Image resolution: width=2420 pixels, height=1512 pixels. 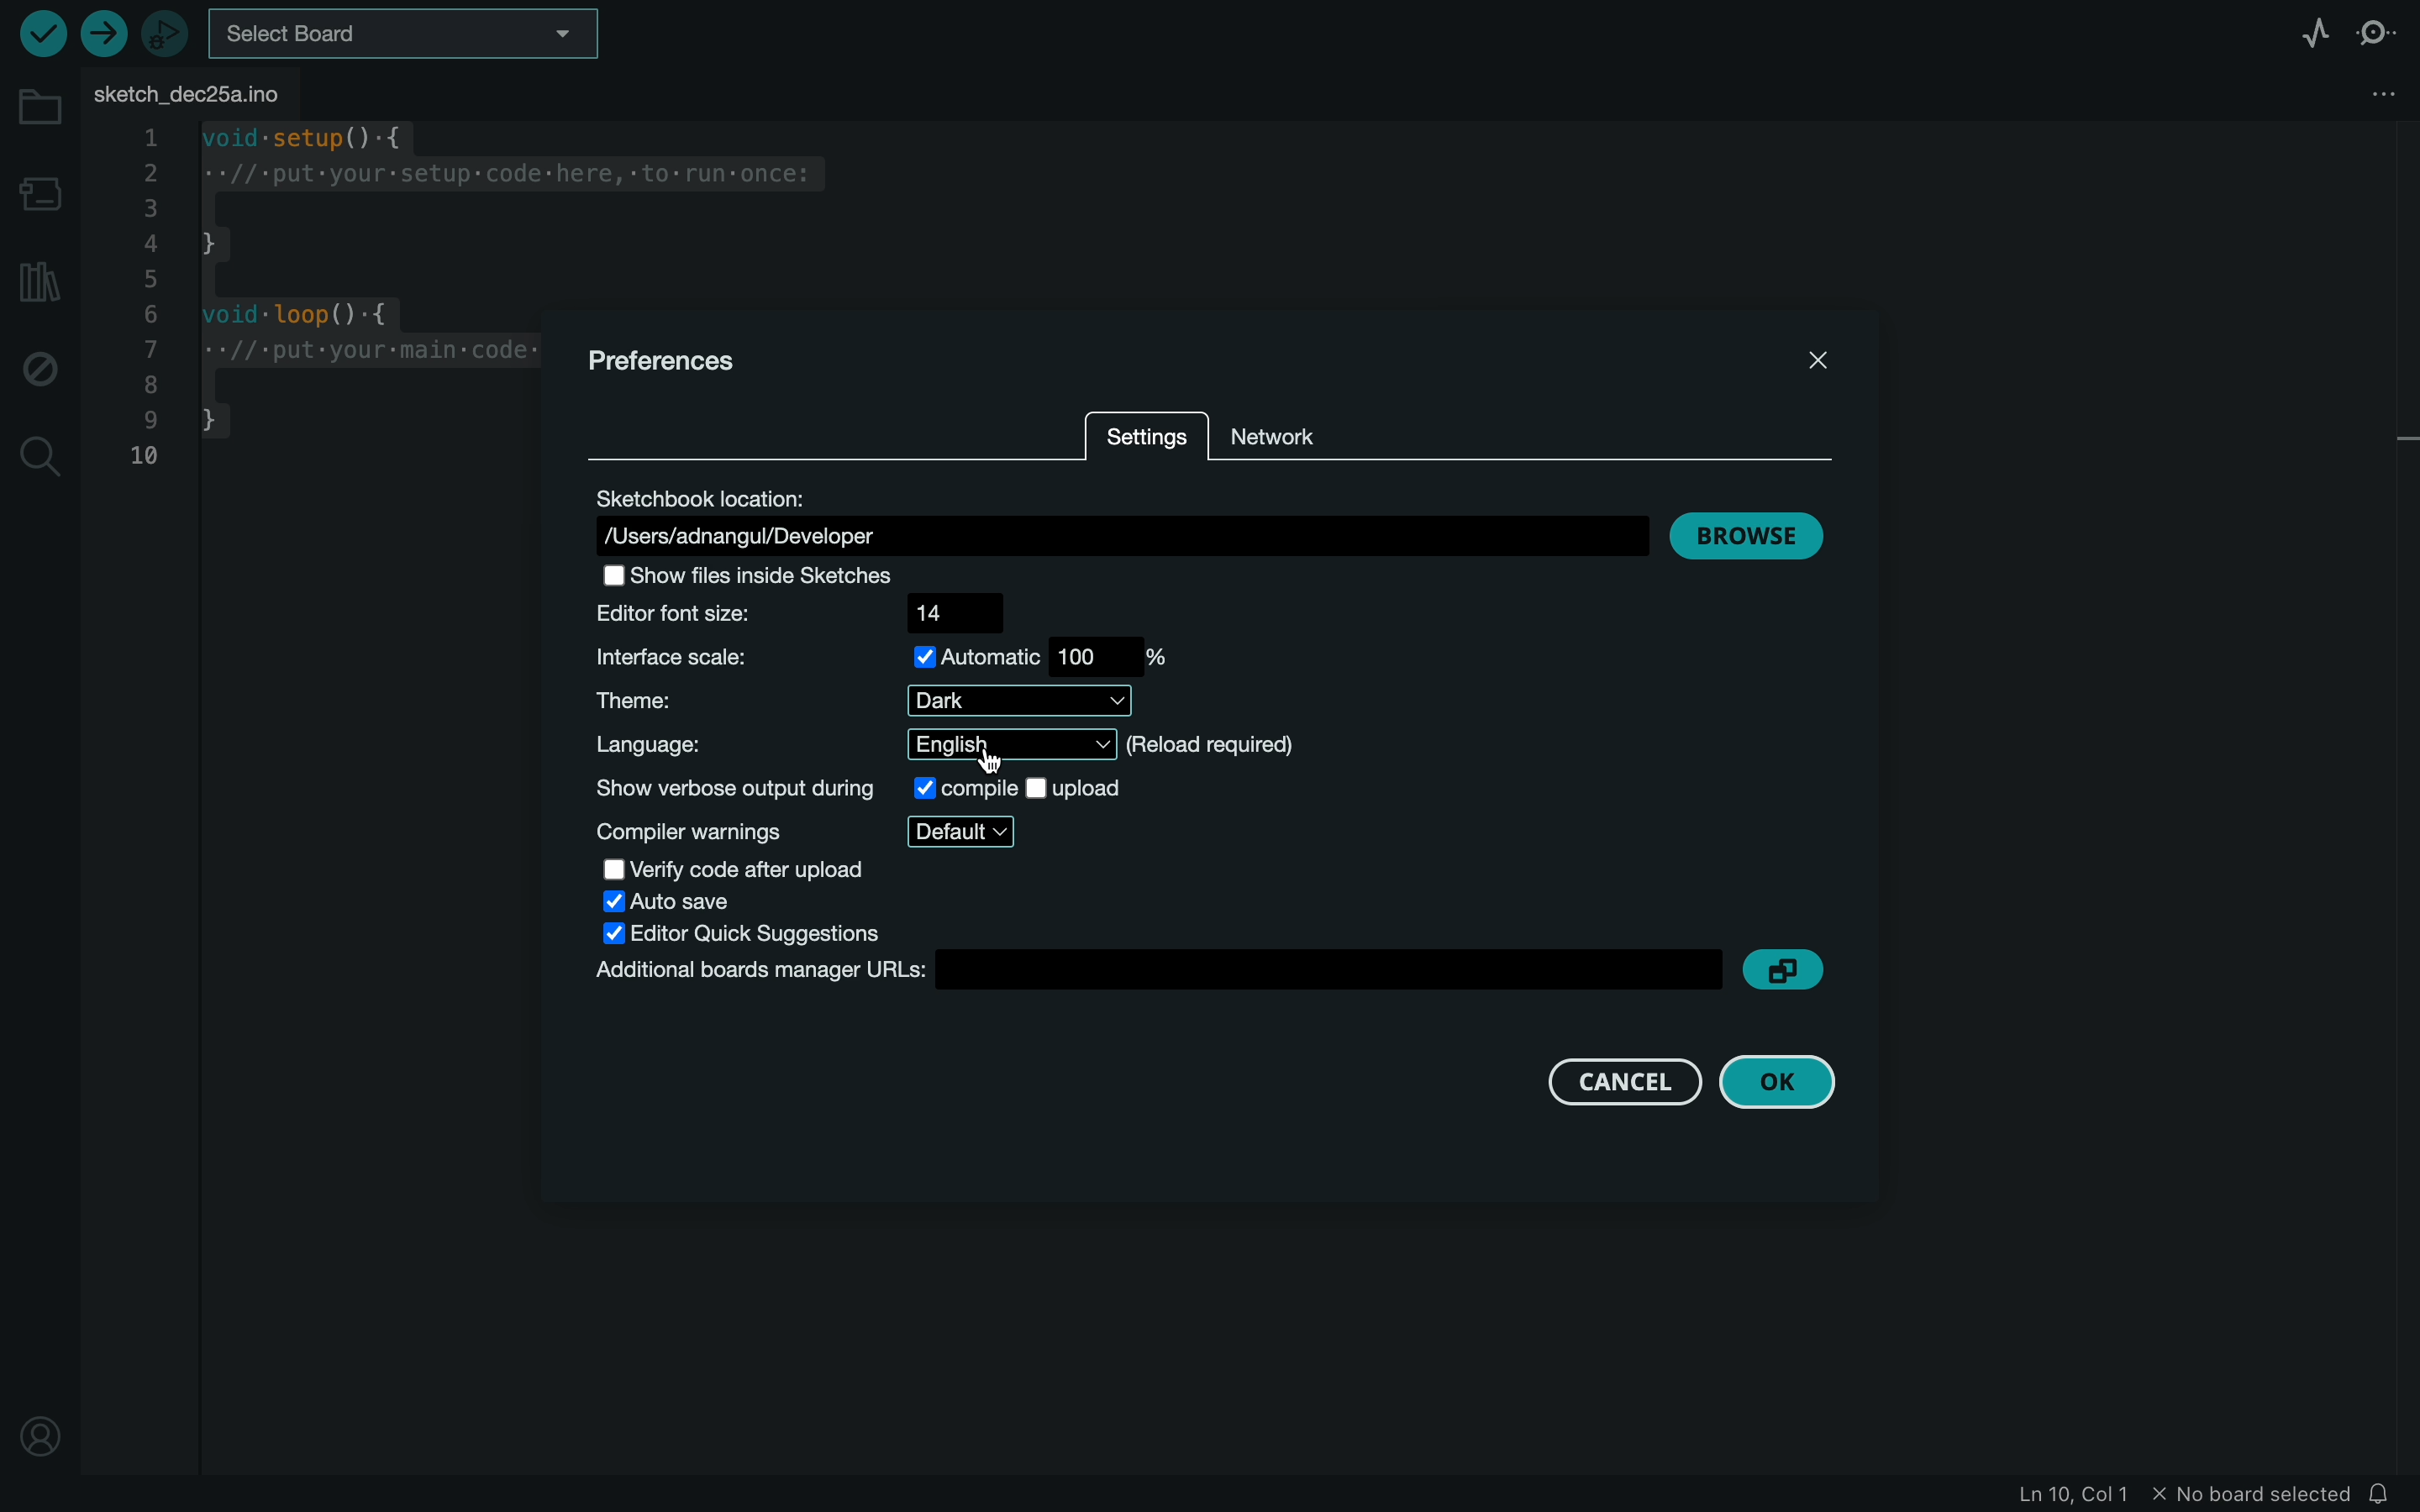 What do you see at coordinates (2360, 92) in the screenshot?
I see `file  setting` at bounding box center [2360, 92].